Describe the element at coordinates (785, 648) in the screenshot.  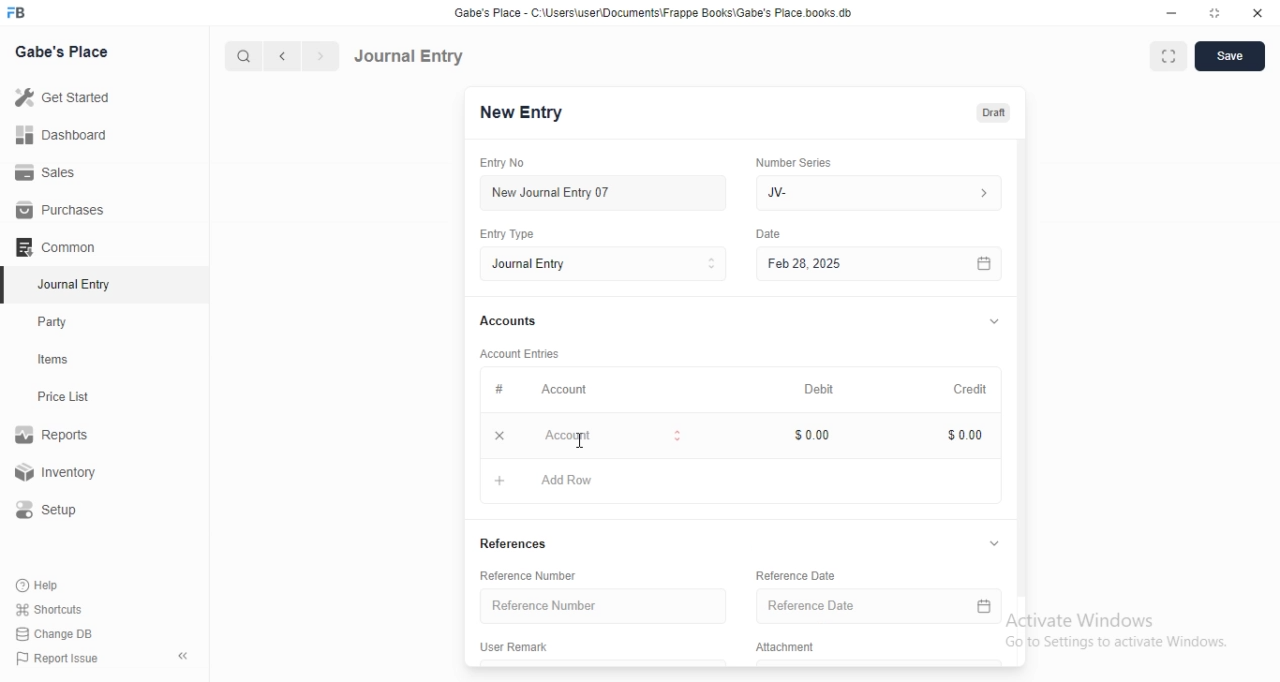
I see `Attachment` at that location.